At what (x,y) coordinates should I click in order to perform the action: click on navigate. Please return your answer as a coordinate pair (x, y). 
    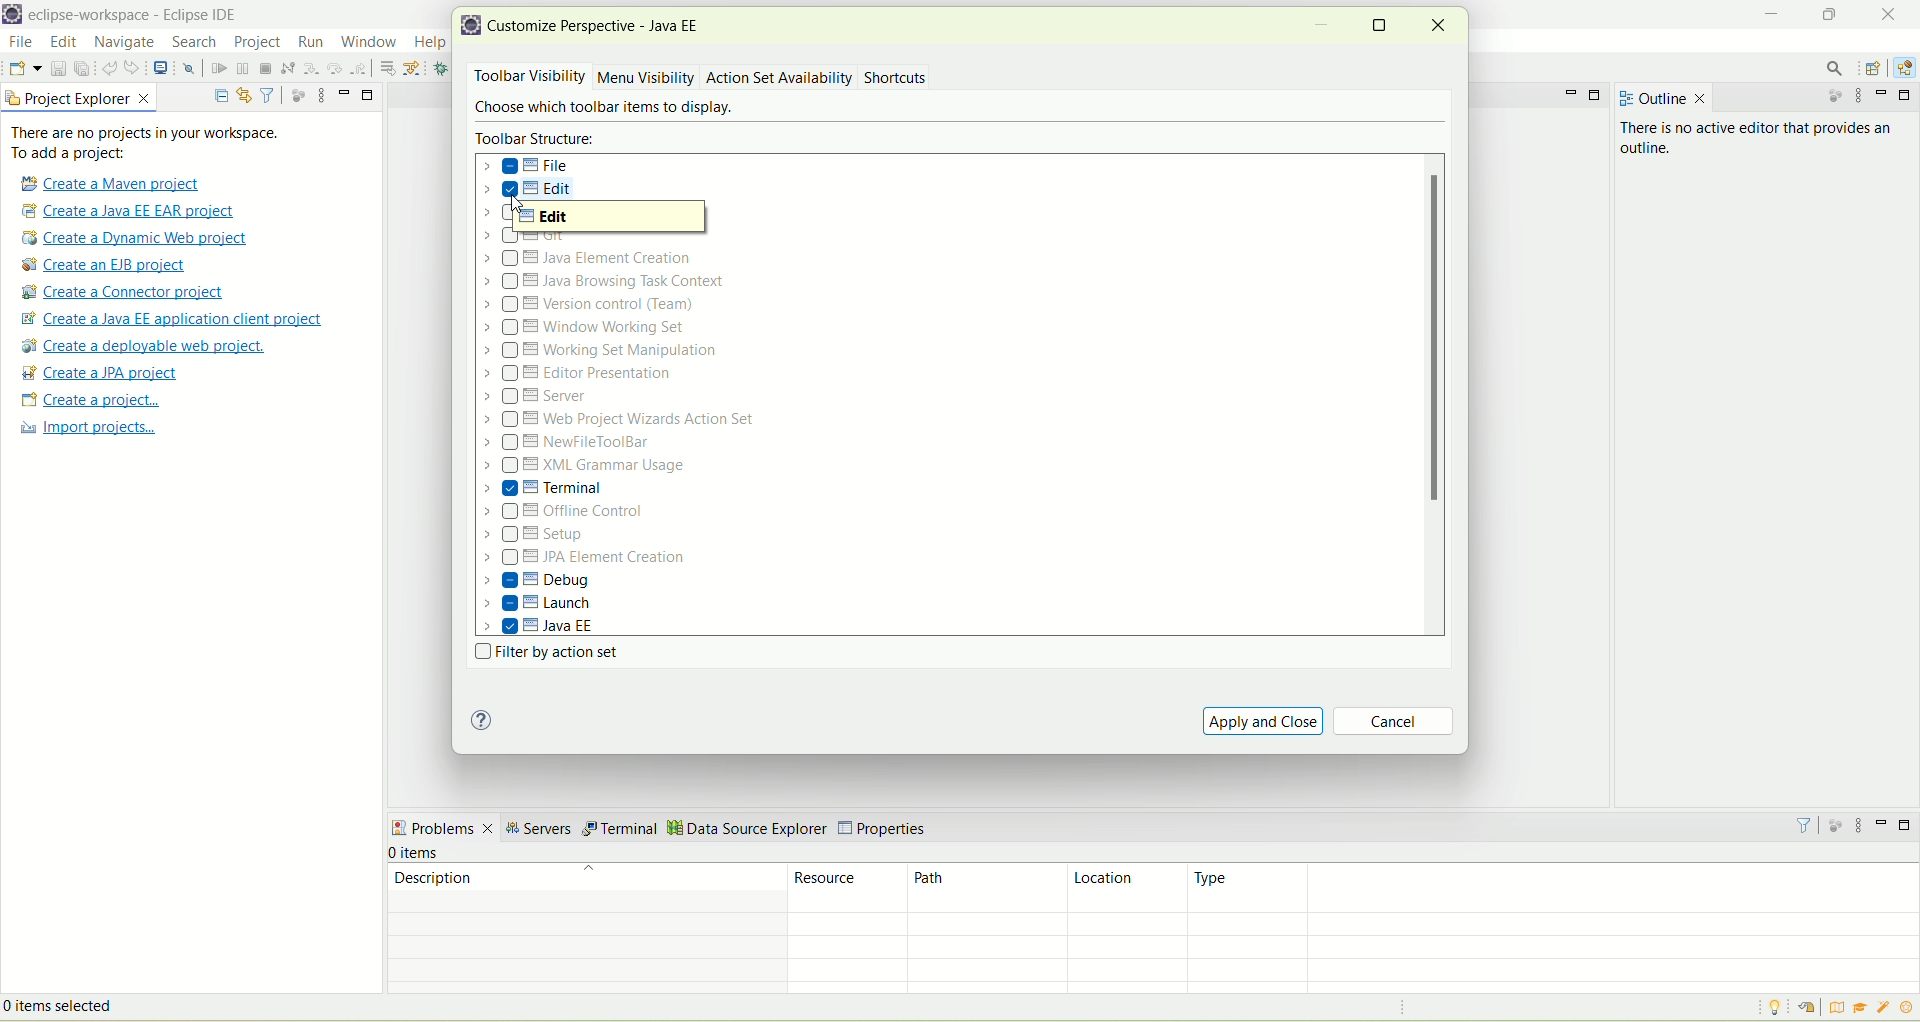
    Looking at the image, I should click on (124, 44).